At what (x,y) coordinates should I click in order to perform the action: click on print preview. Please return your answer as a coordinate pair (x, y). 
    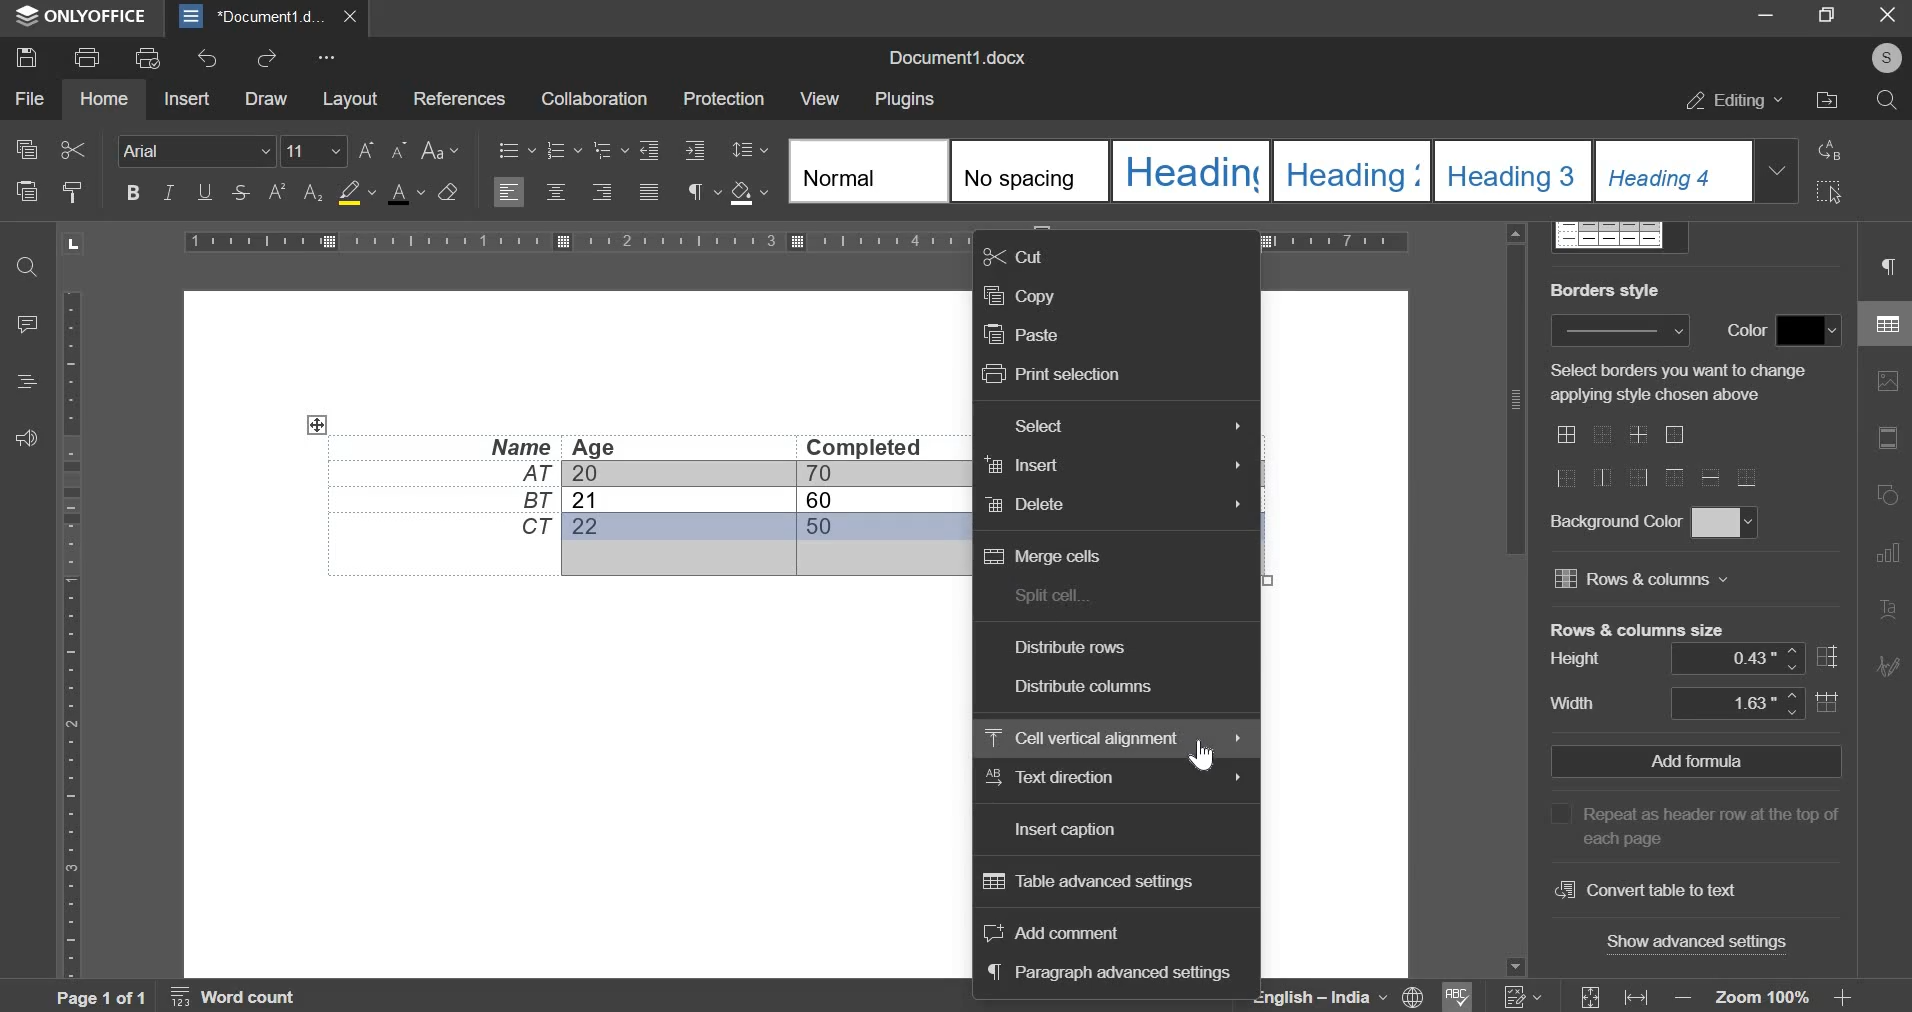
    Looking at the image, I should click on (145, 56).